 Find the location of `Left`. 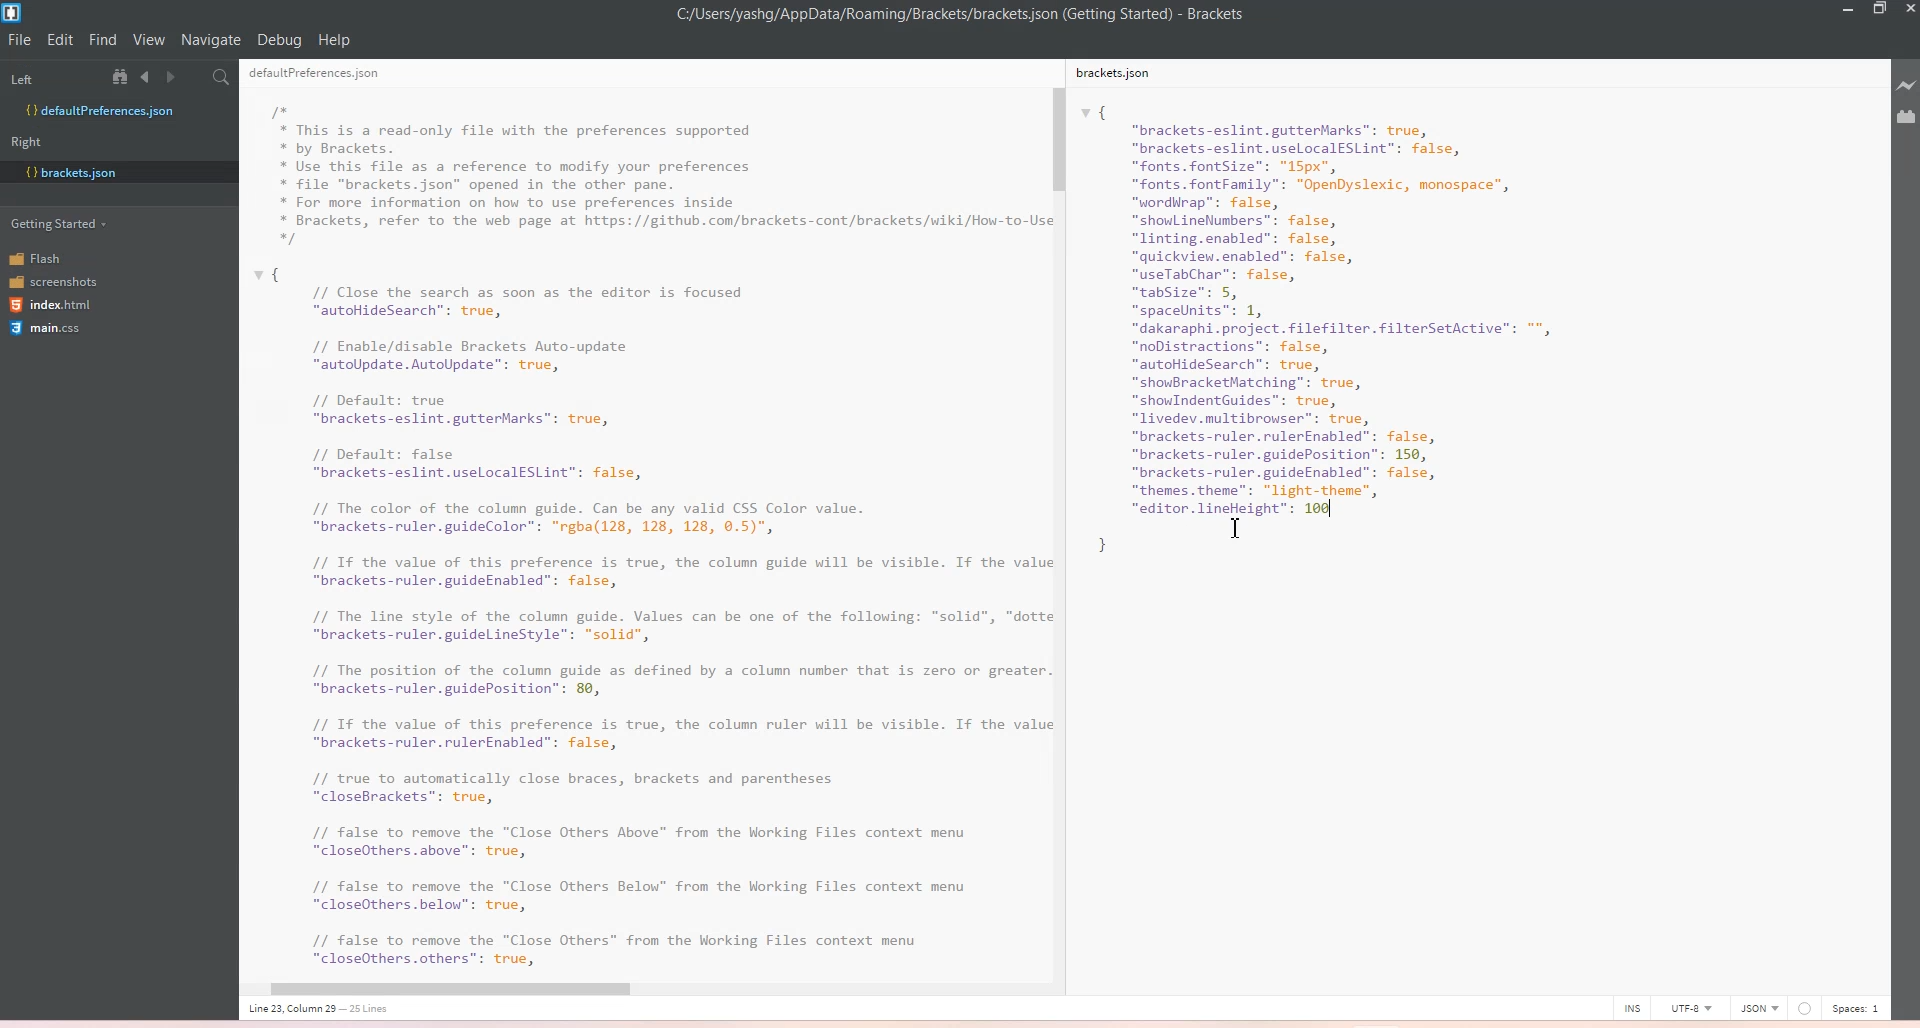

Left is located at coordinates (49, 76).